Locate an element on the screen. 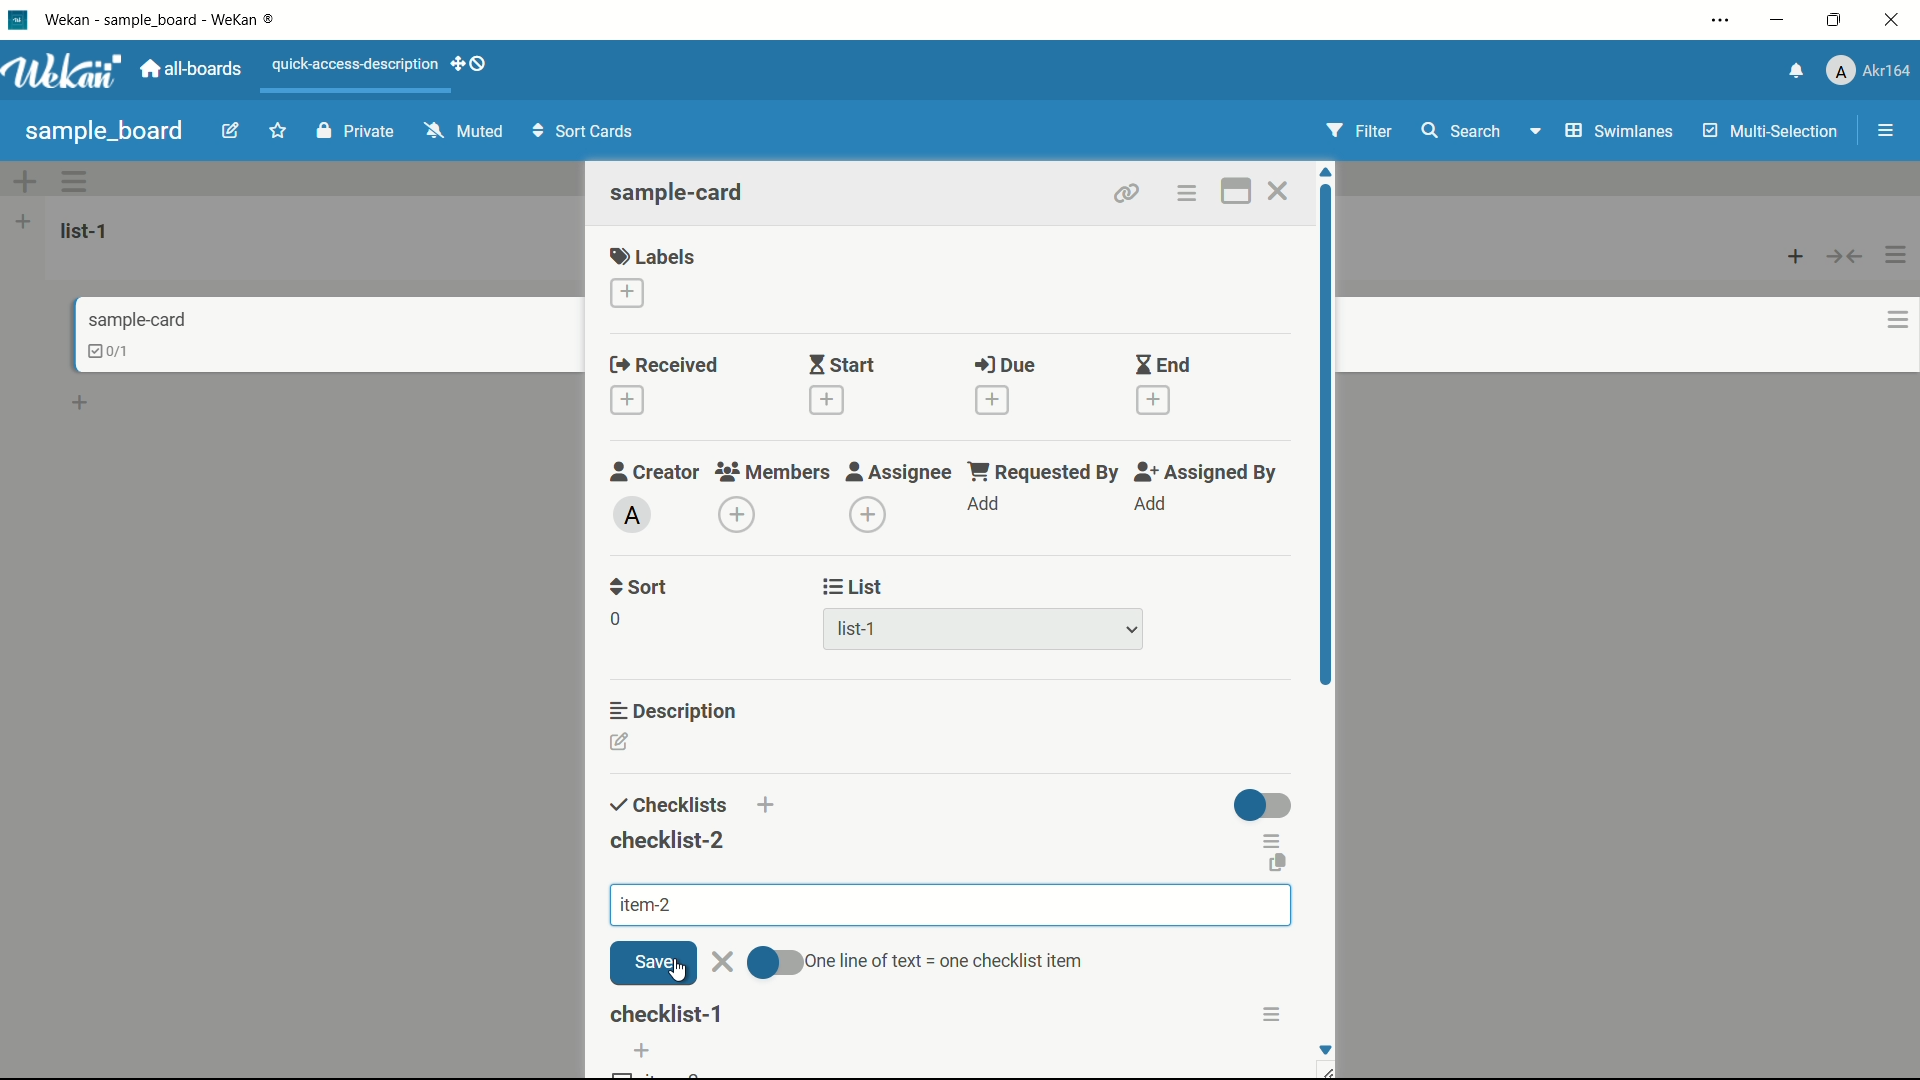 The image size is (1920, 1080). swimlanes is located at coordinates (1617, 131).